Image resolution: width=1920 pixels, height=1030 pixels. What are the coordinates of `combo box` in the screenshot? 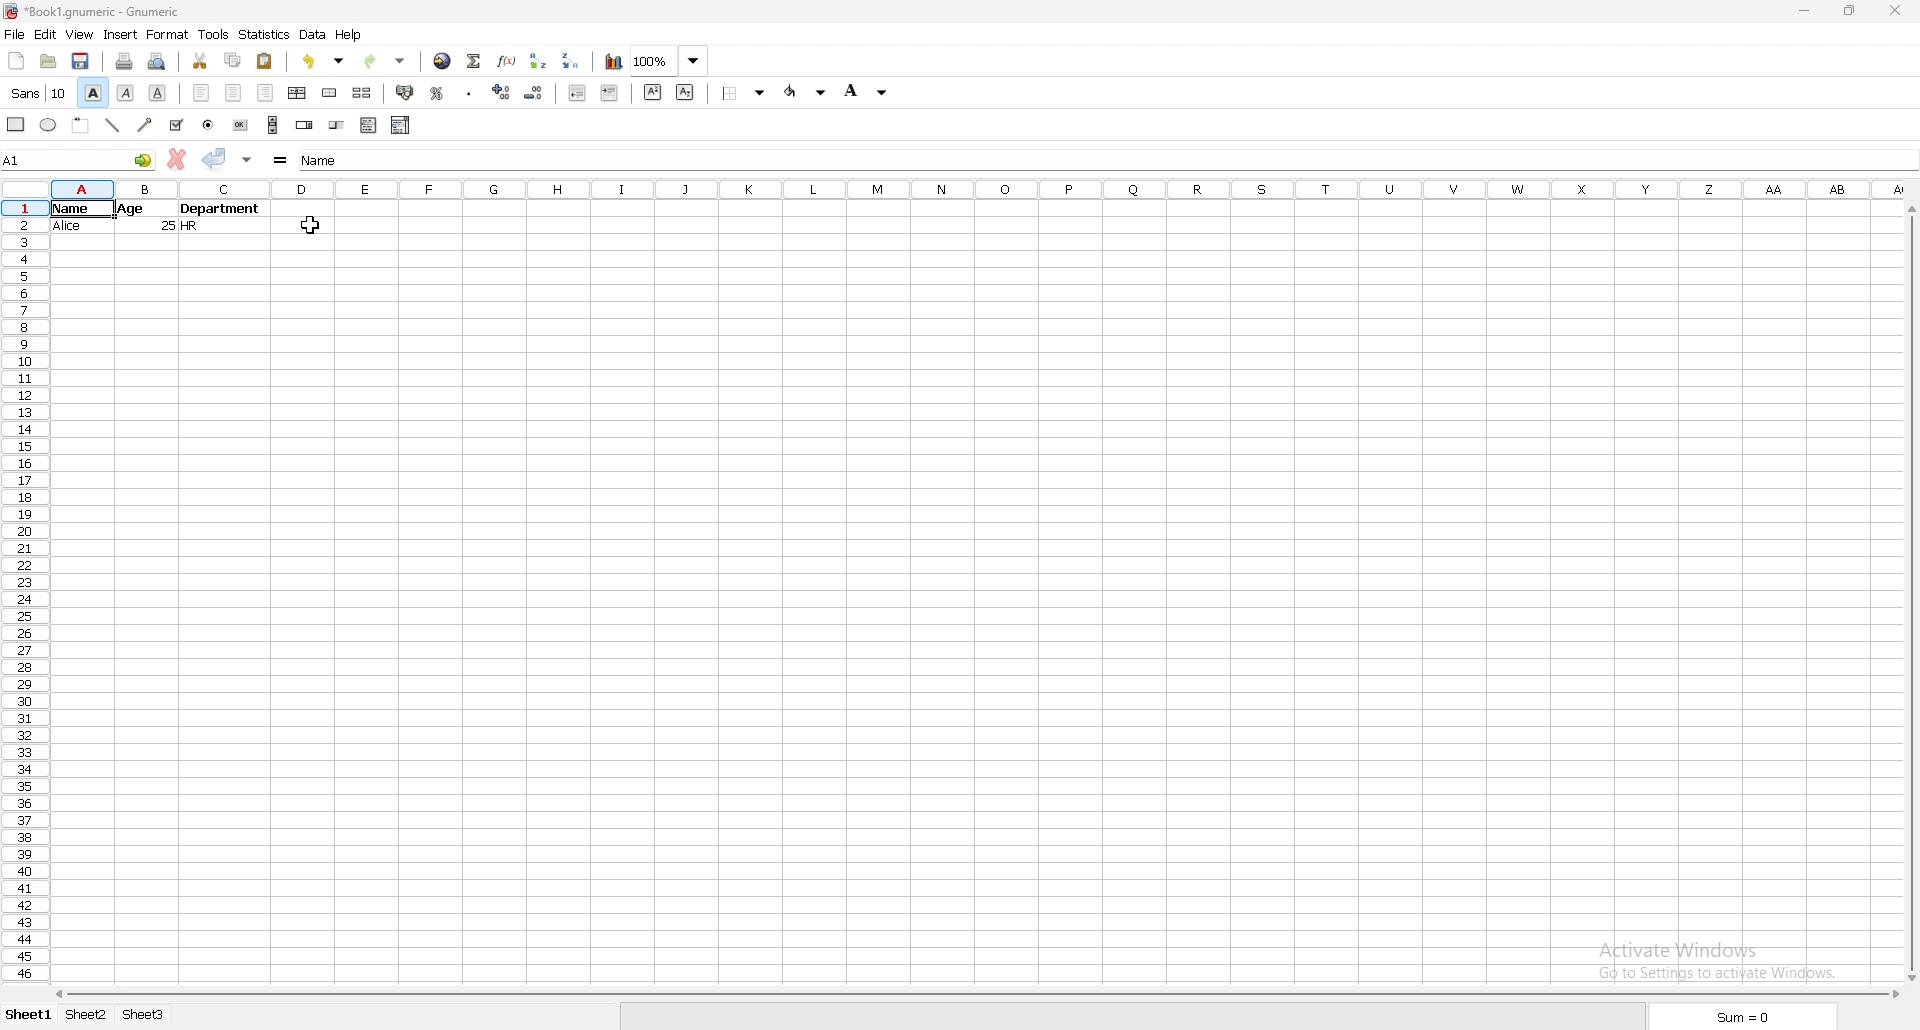 It's located at (401, 124).